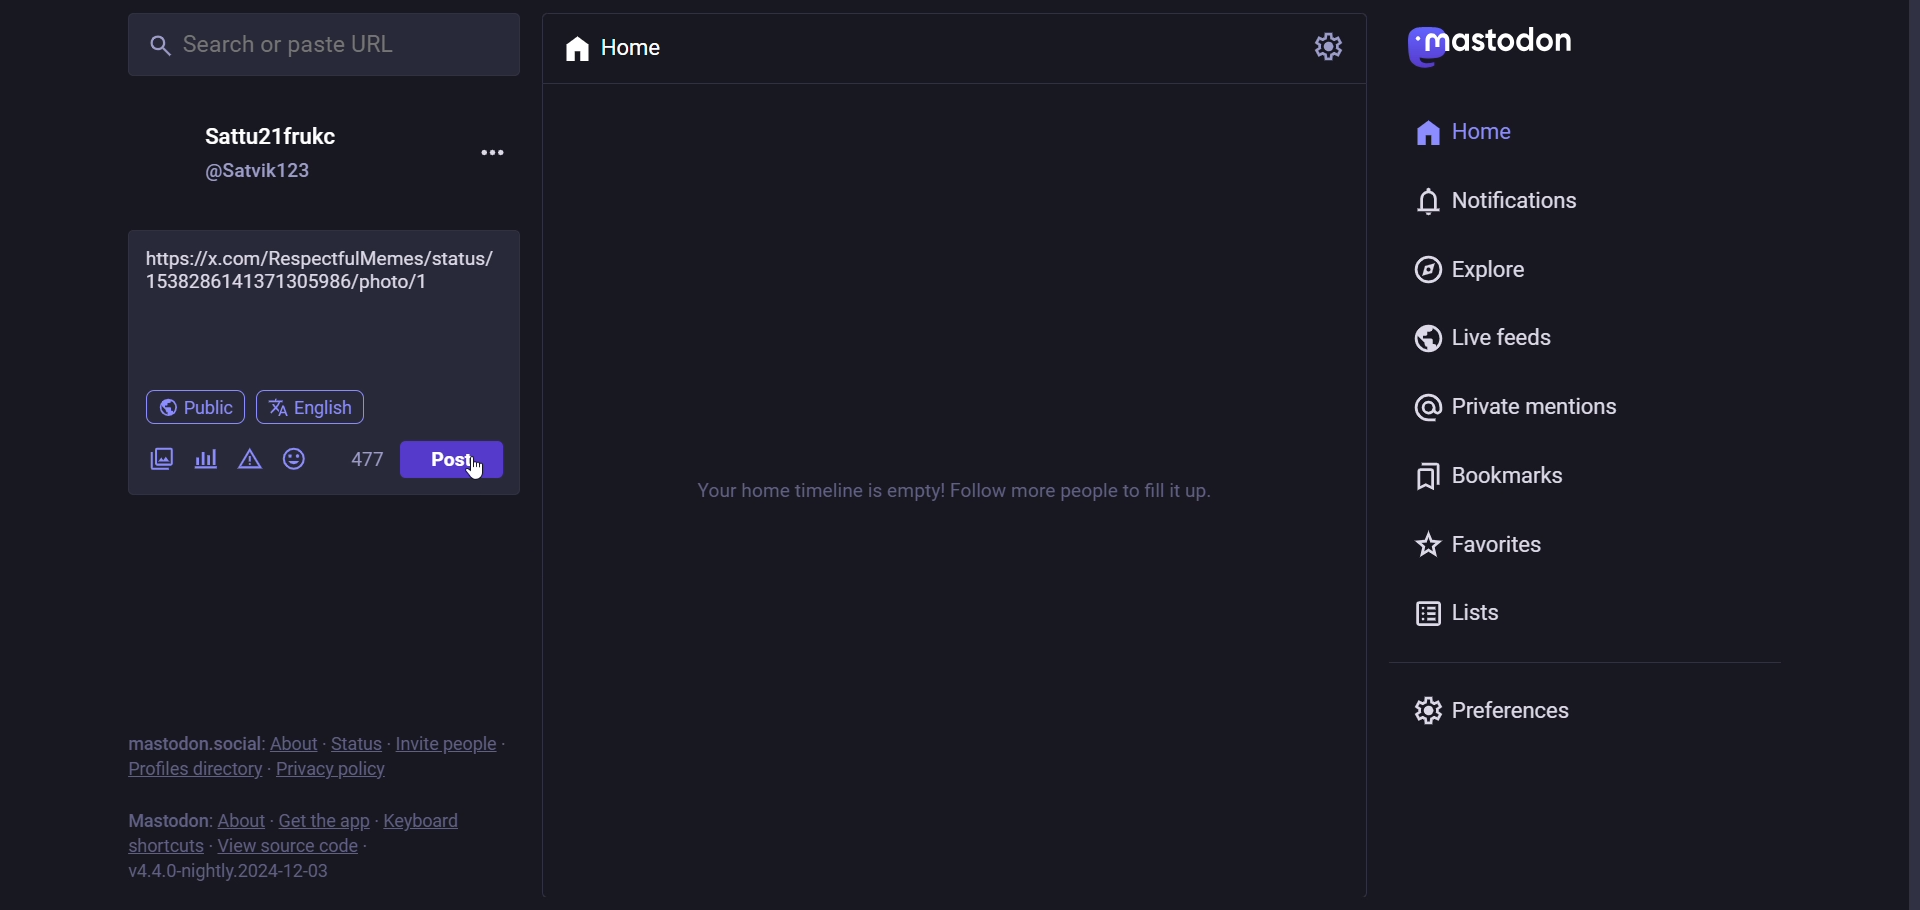  What do you see at coordinates (160, 459) in the screenshot?
I see `images/videos` at bounding box center [160, 459].